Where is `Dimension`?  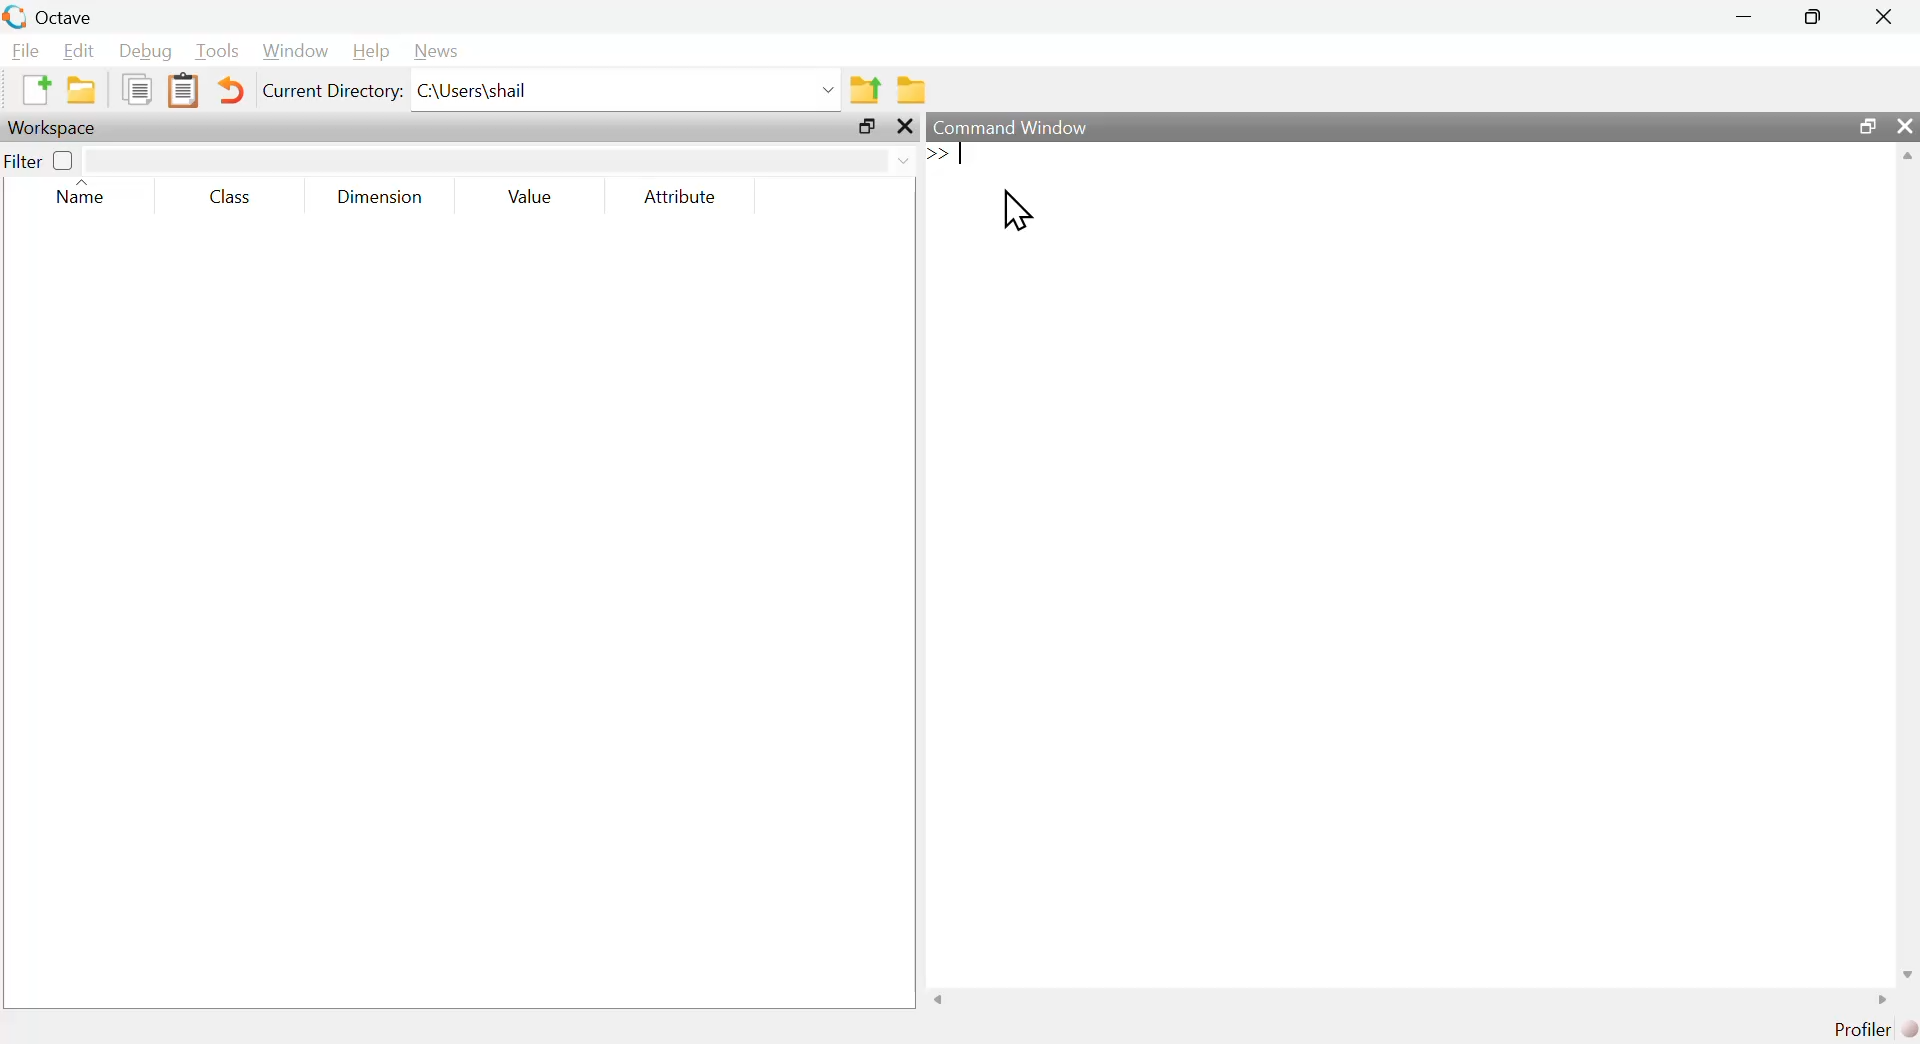 Dimension is located at coordinates (384, 200).